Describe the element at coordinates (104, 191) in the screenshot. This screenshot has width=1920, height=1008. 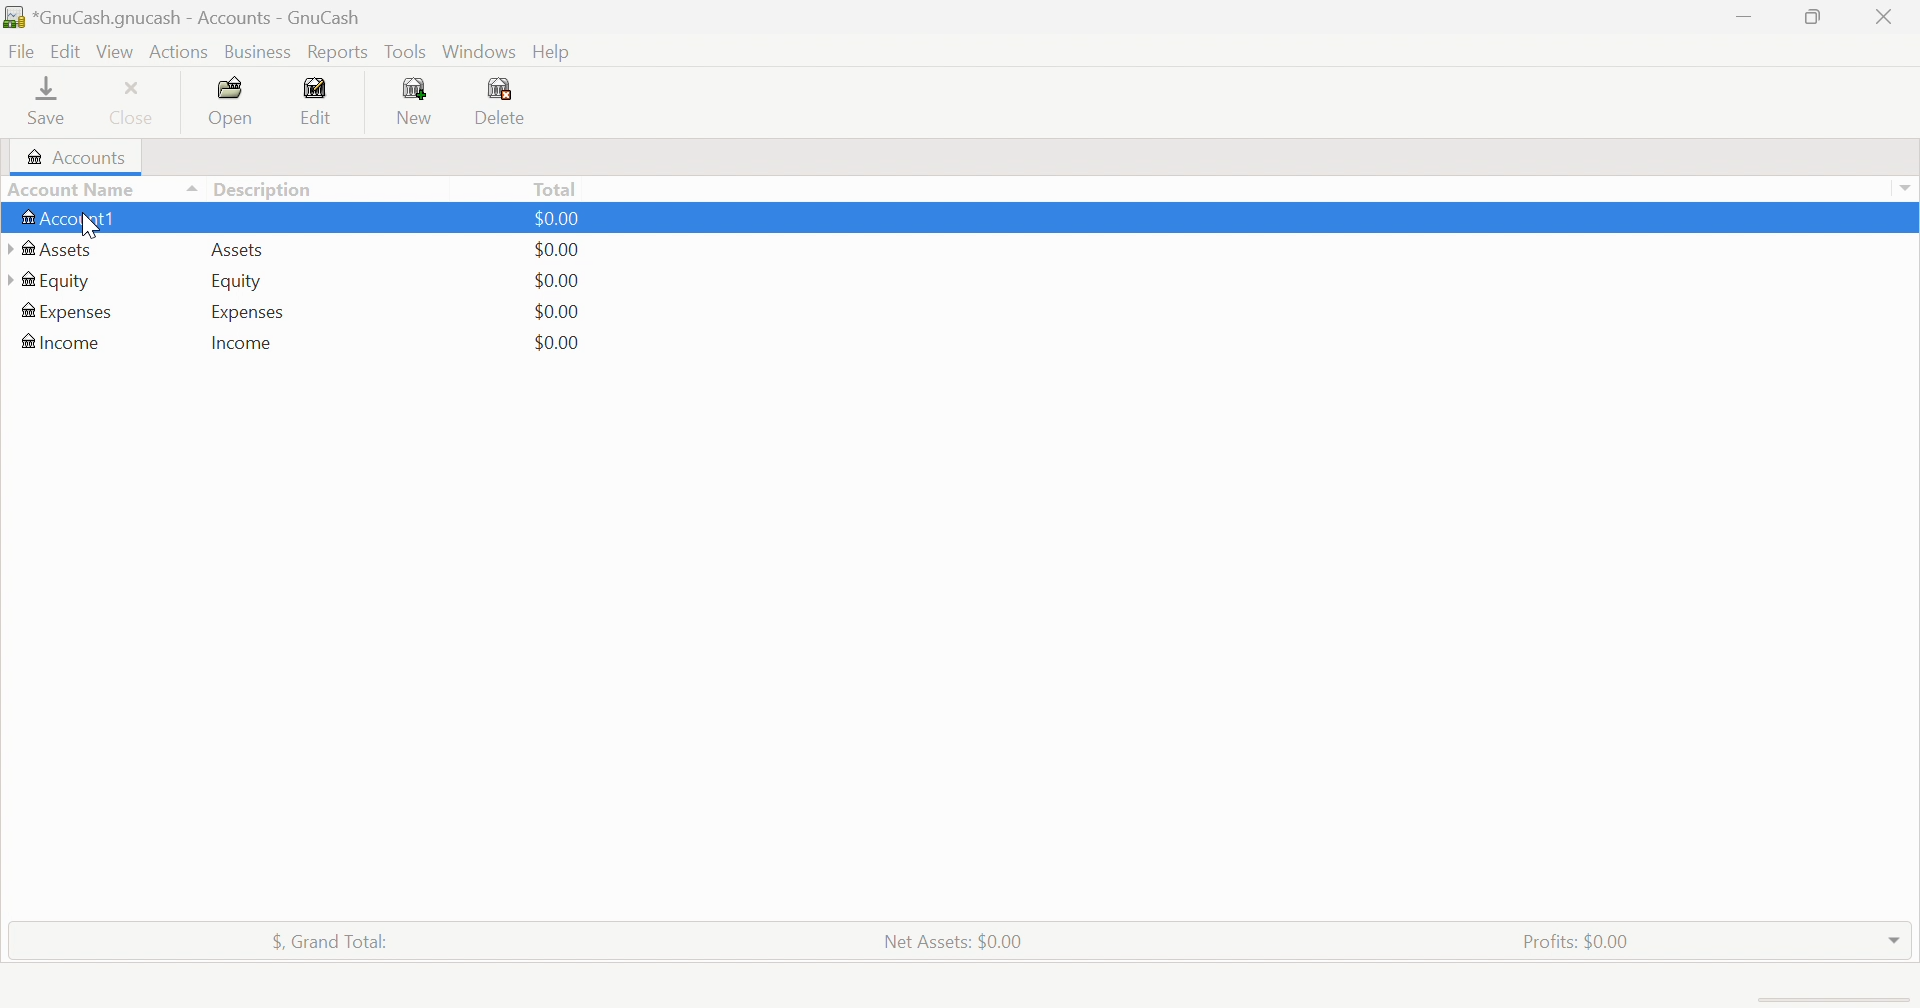
I see `Account Name` at that location.